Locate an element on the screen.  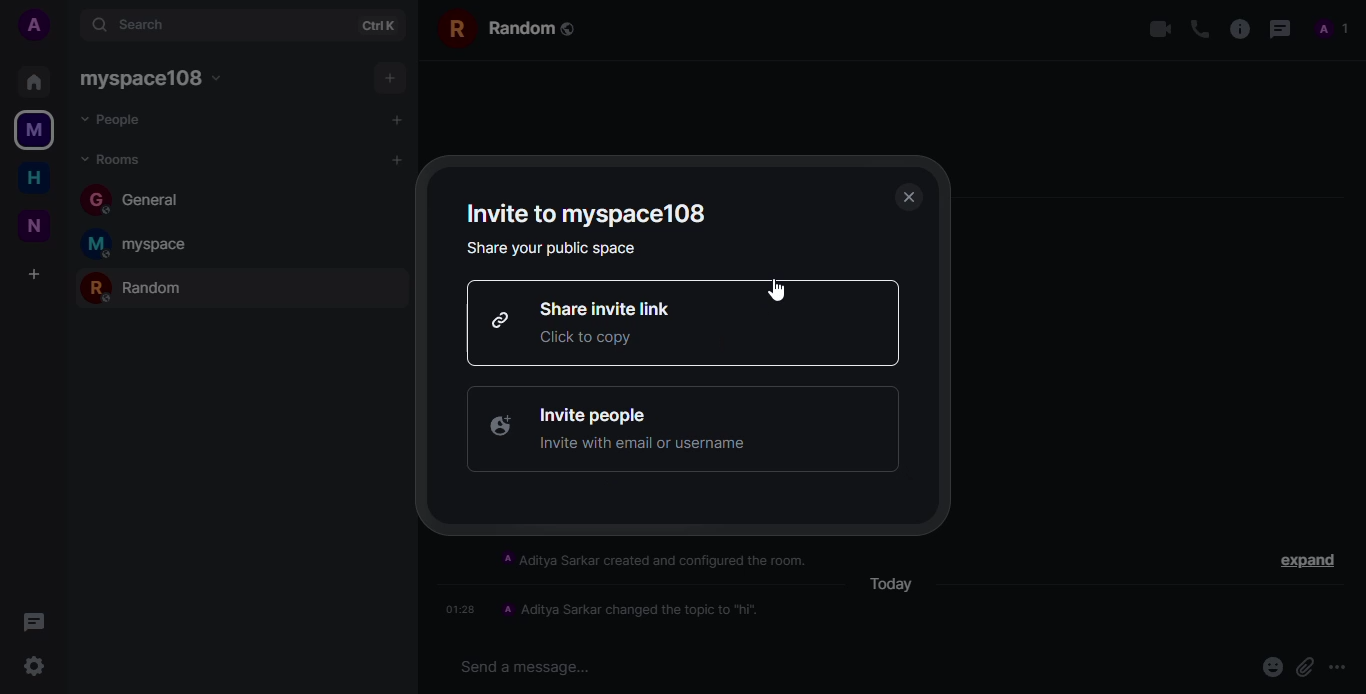
A Aditya Sarkar created and configured the room. is located at coordinates (651, 559).